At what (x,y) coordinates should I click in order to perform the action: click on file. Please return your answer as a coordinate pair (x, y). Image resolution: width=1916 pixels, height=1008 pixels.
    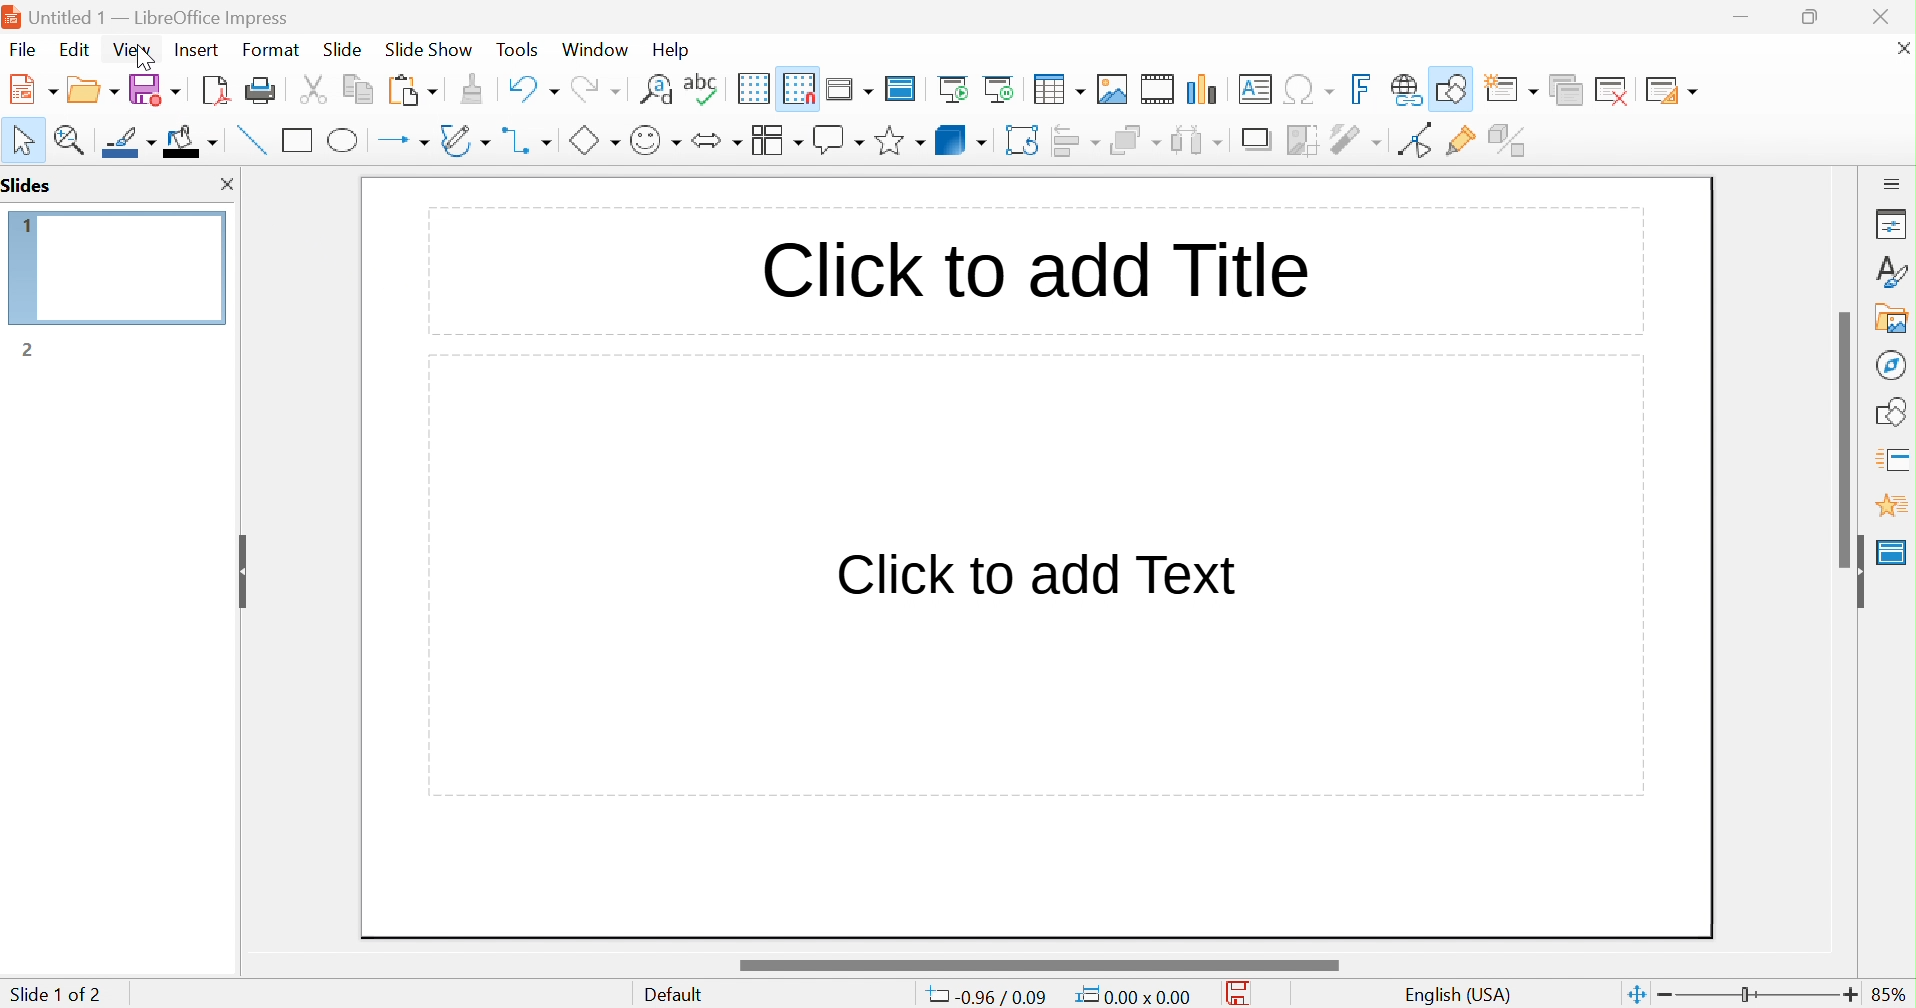
    Looking at the image, I should click on (23, 50).